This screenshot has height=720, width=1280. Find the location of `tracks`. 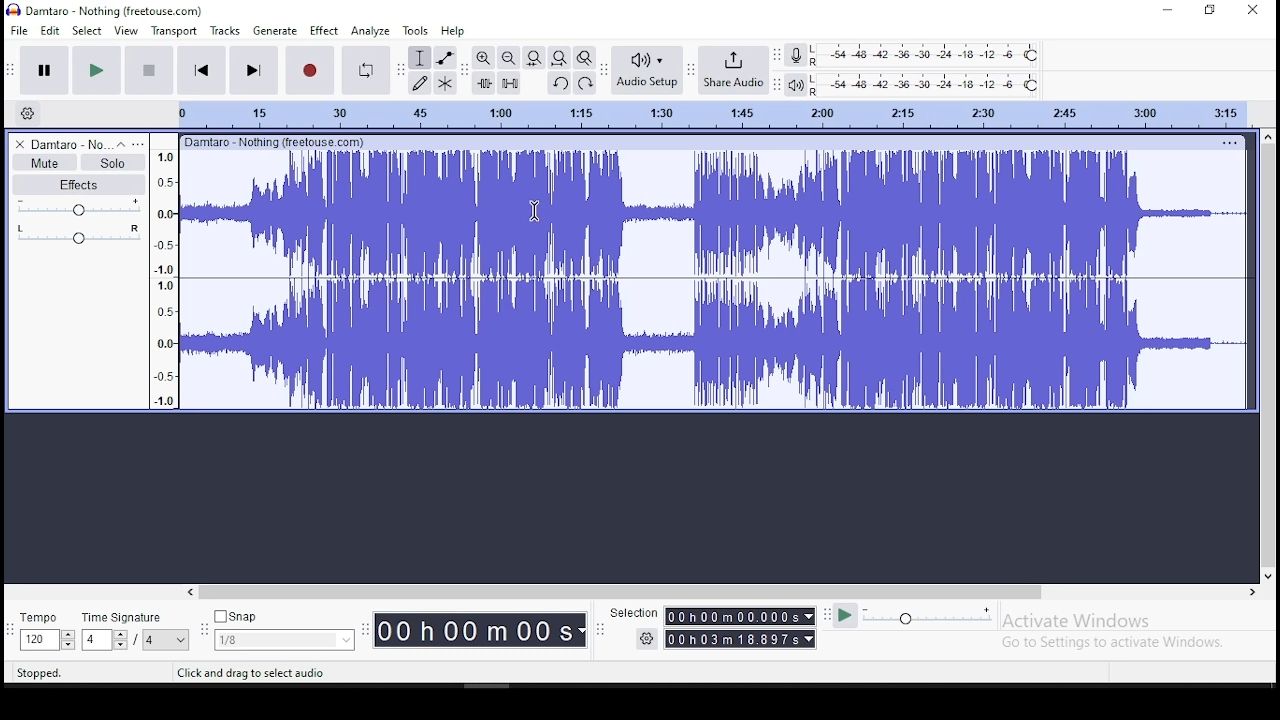

tracks is located at coordinates (225, 30).